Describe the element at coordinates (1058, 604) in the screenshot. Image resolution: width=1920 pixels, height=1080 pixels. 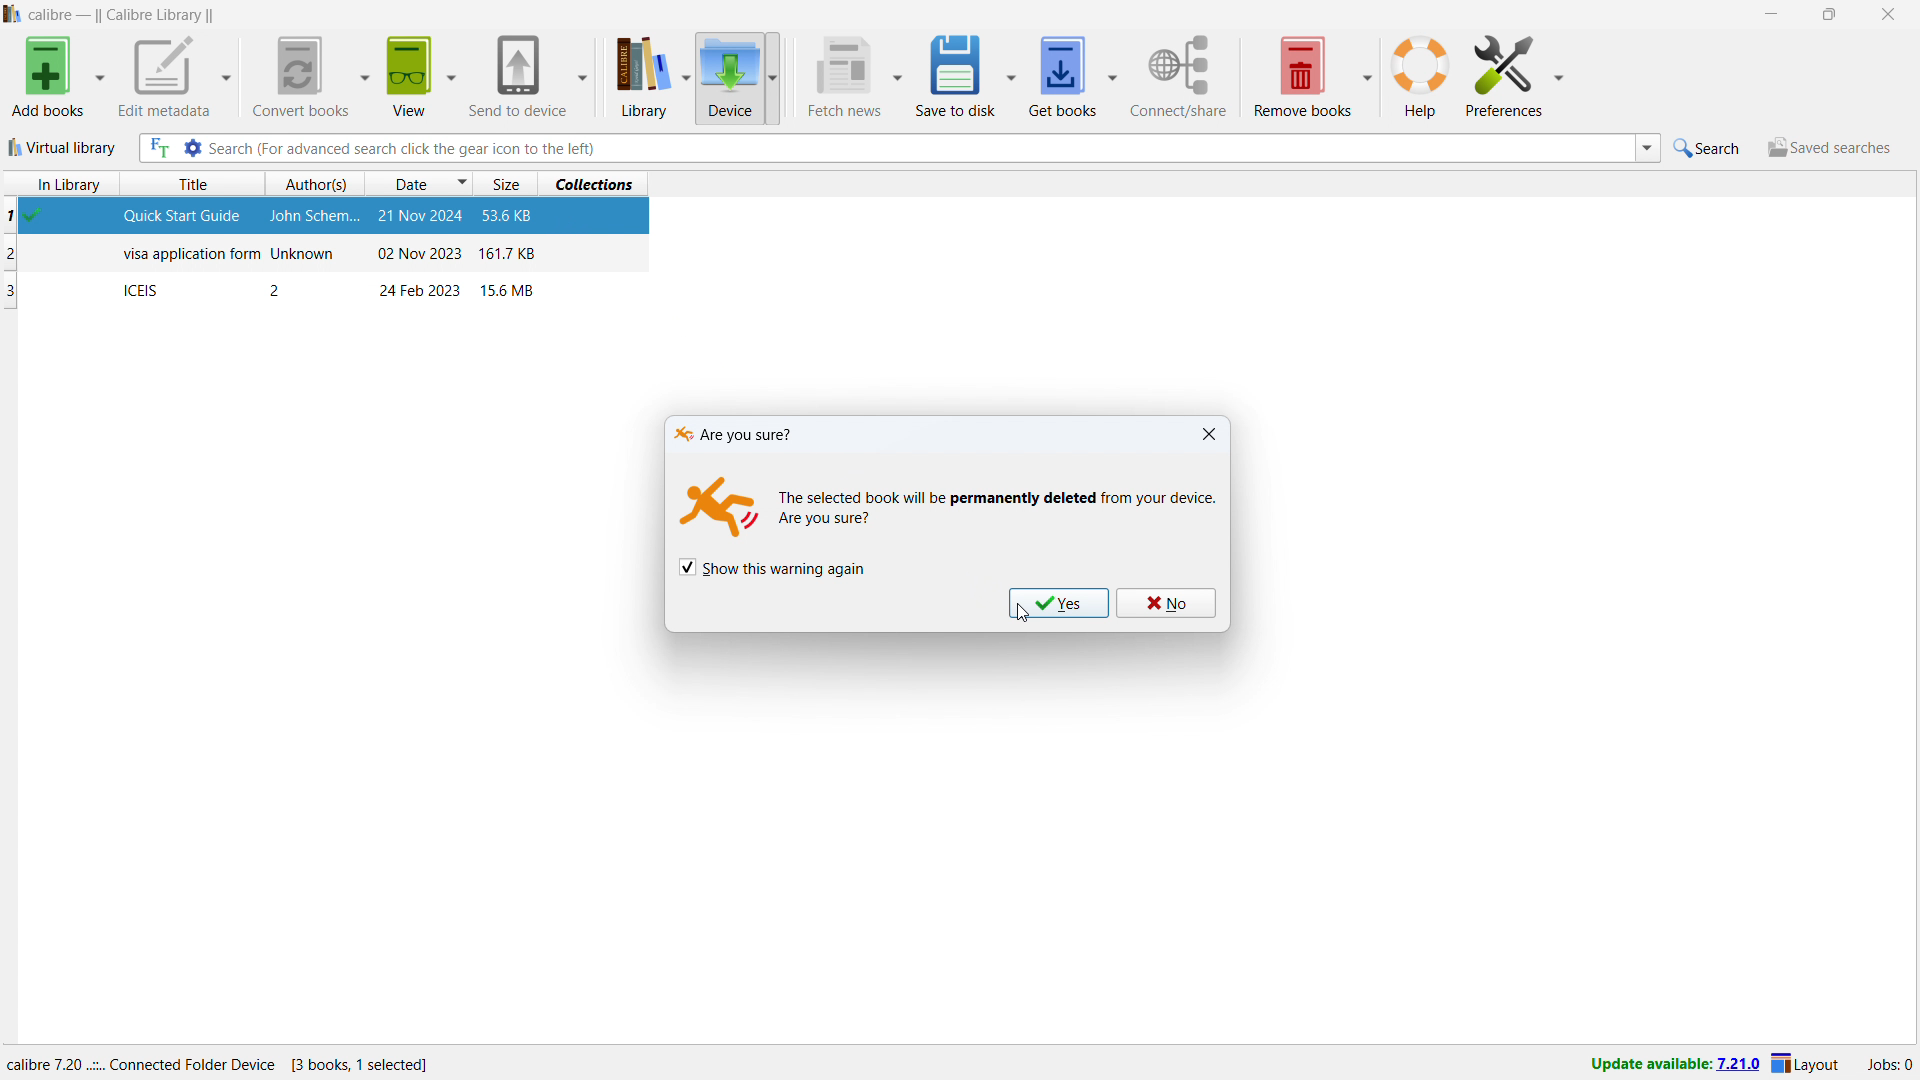
I see `yes` at that location.